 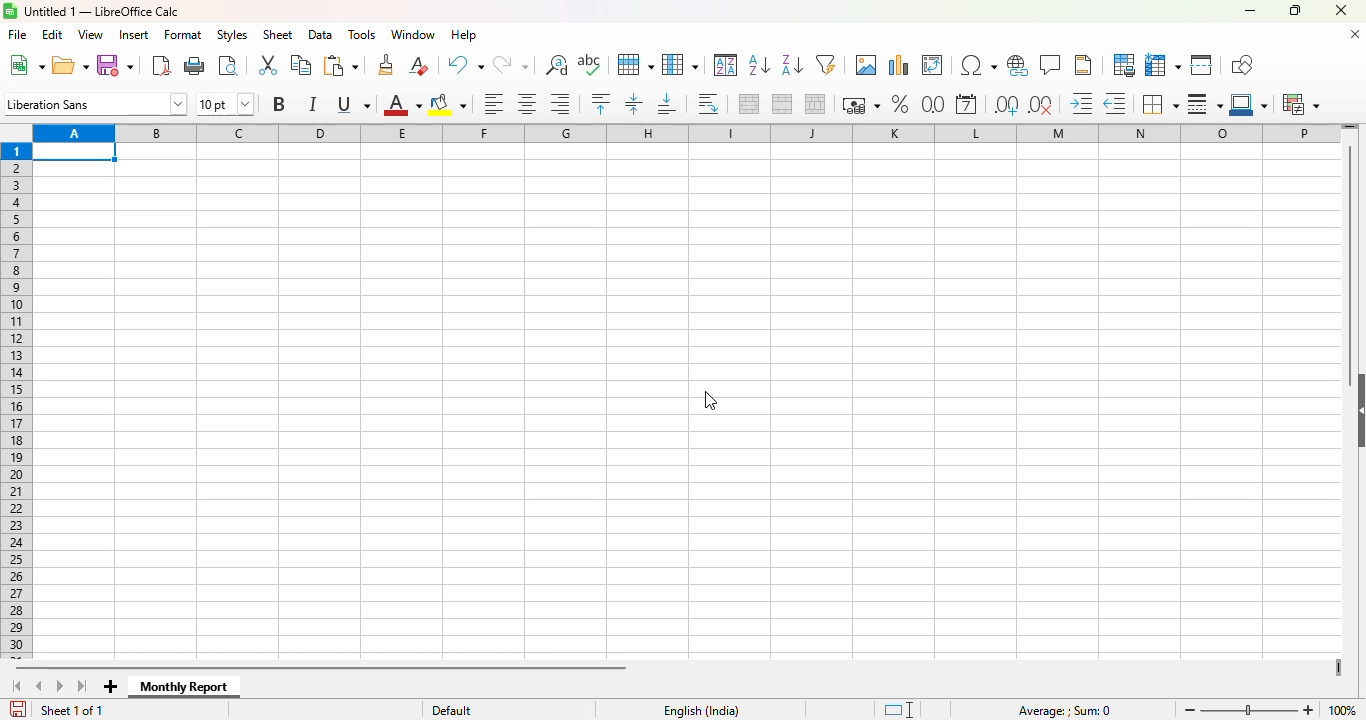 What do you see at coordinates (133, 35) in the screenshot?
I see `insert` at bounding box center [133, 35].